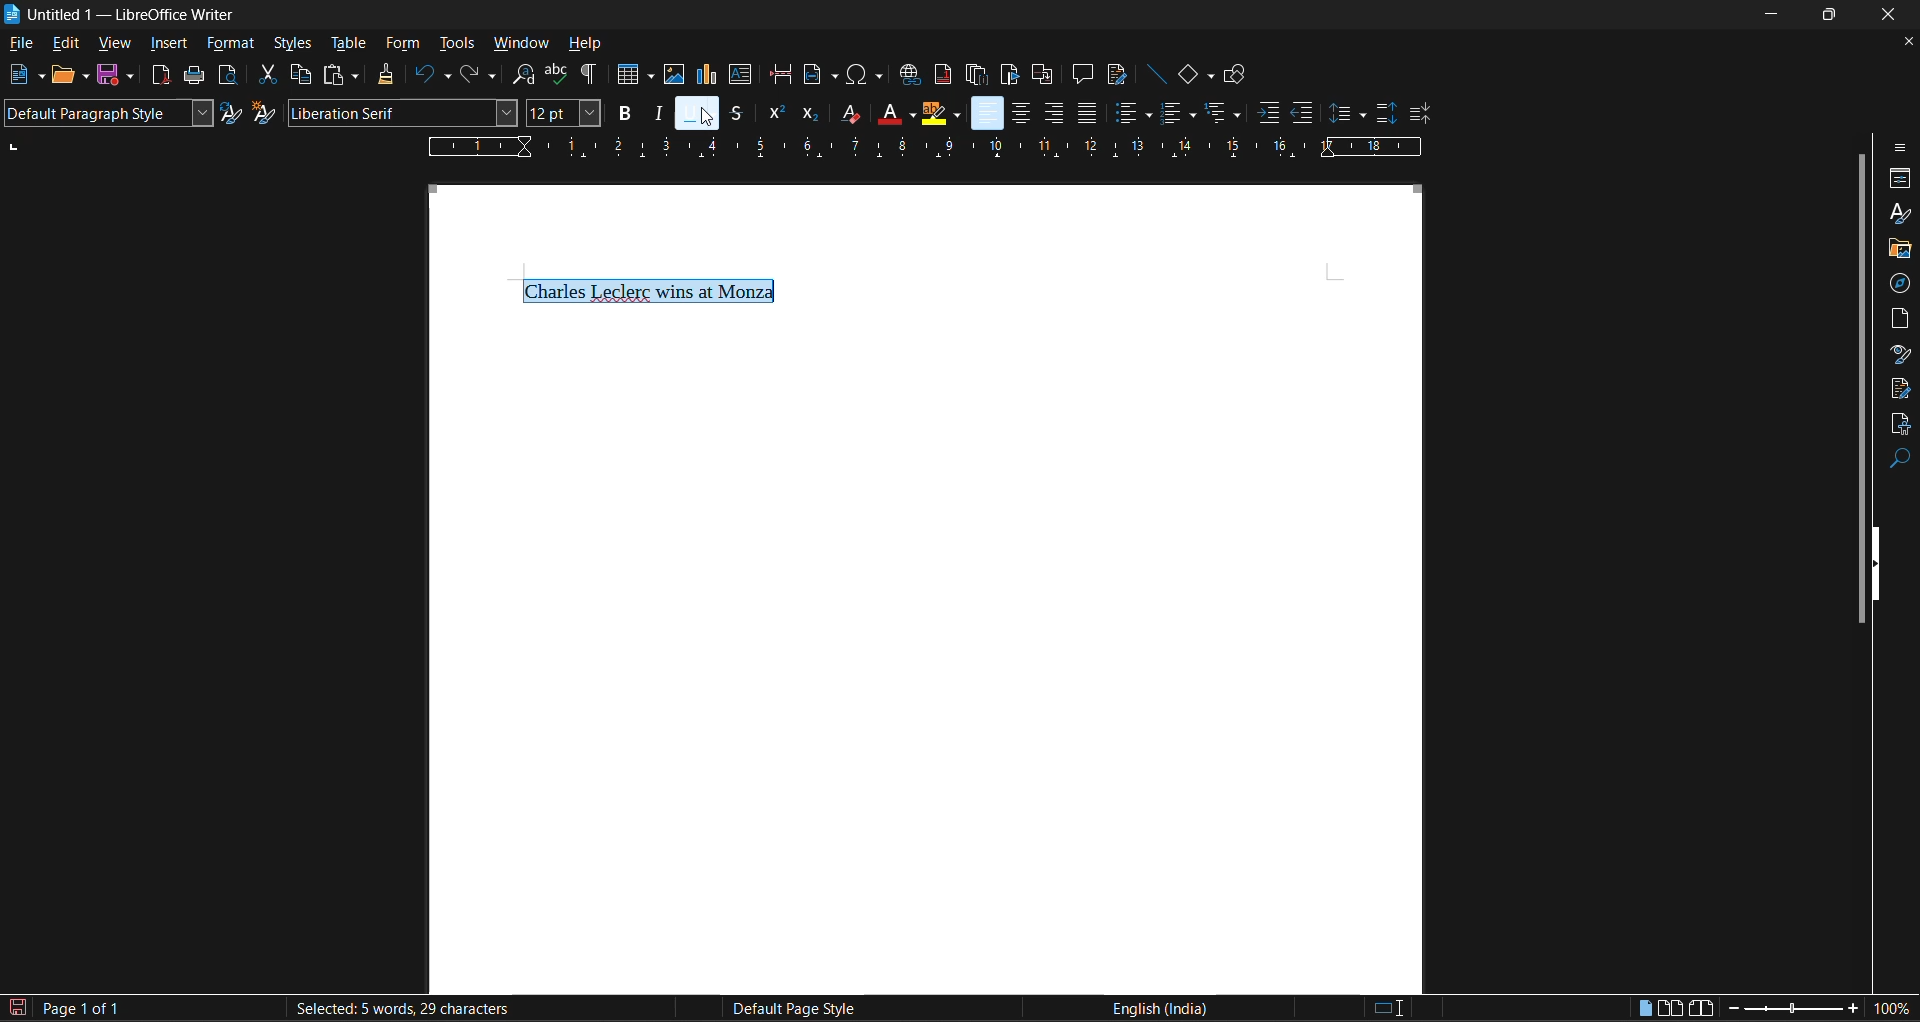 The image size is (1920, 1022). Describe the element at coordinates (64, 45) in the screenshot. I see `edit` at that location.